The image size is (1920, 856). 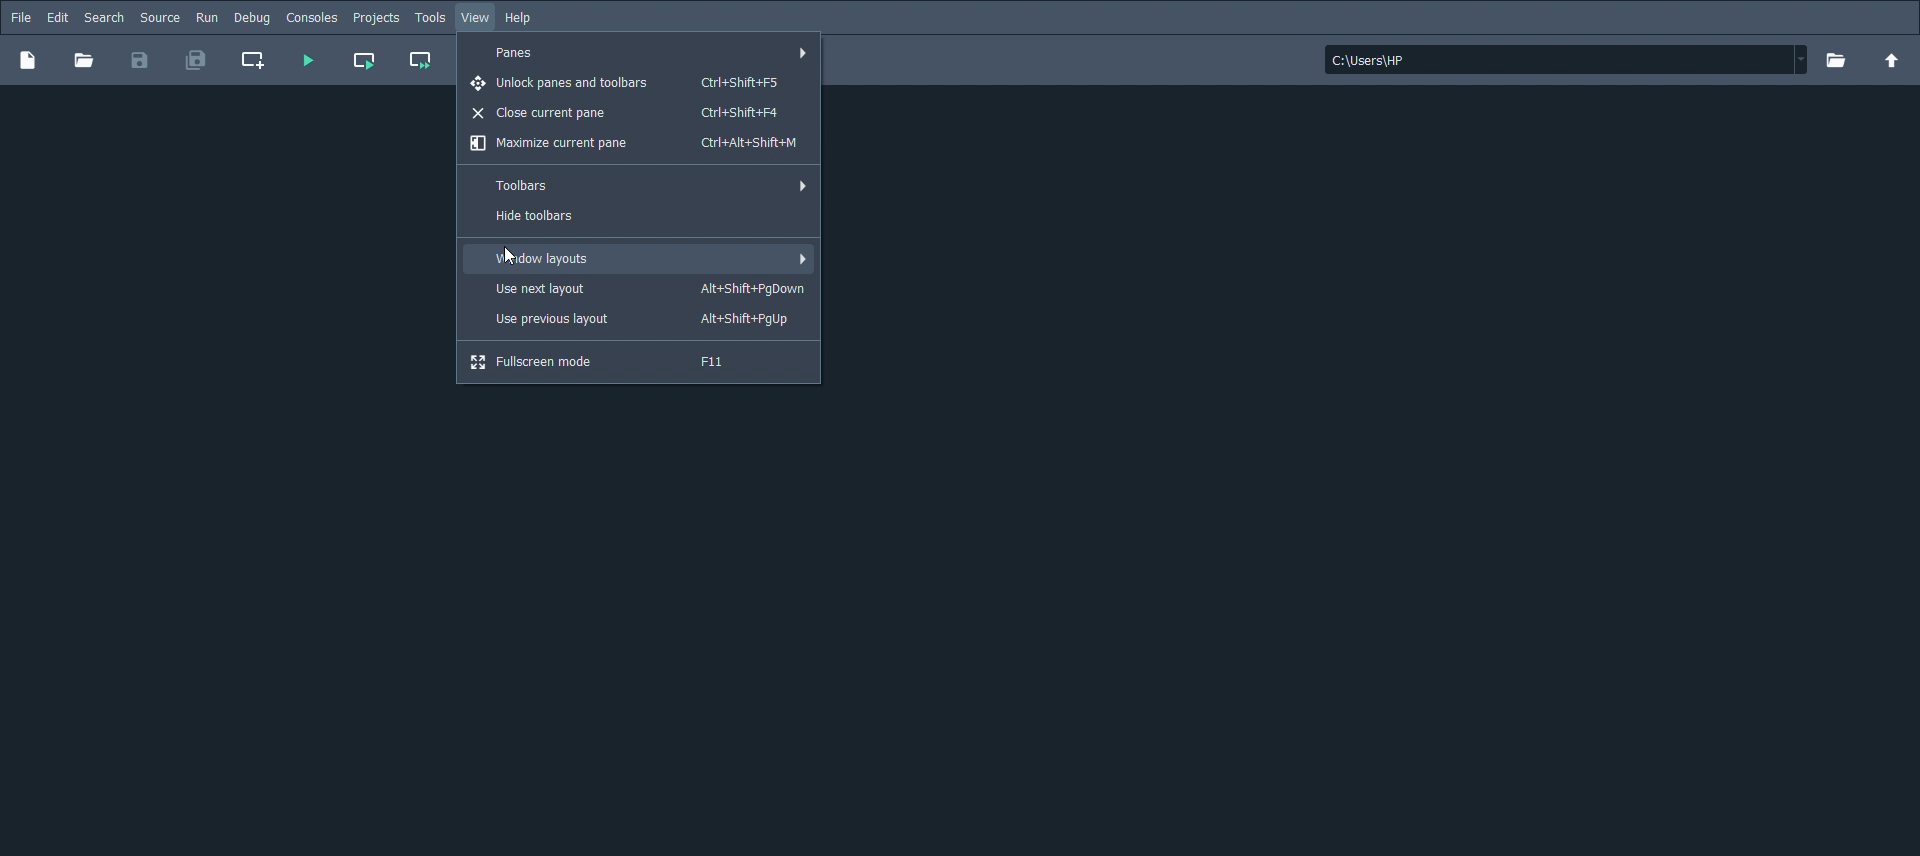 I want to click on Save files, so click(x=140, y=61).